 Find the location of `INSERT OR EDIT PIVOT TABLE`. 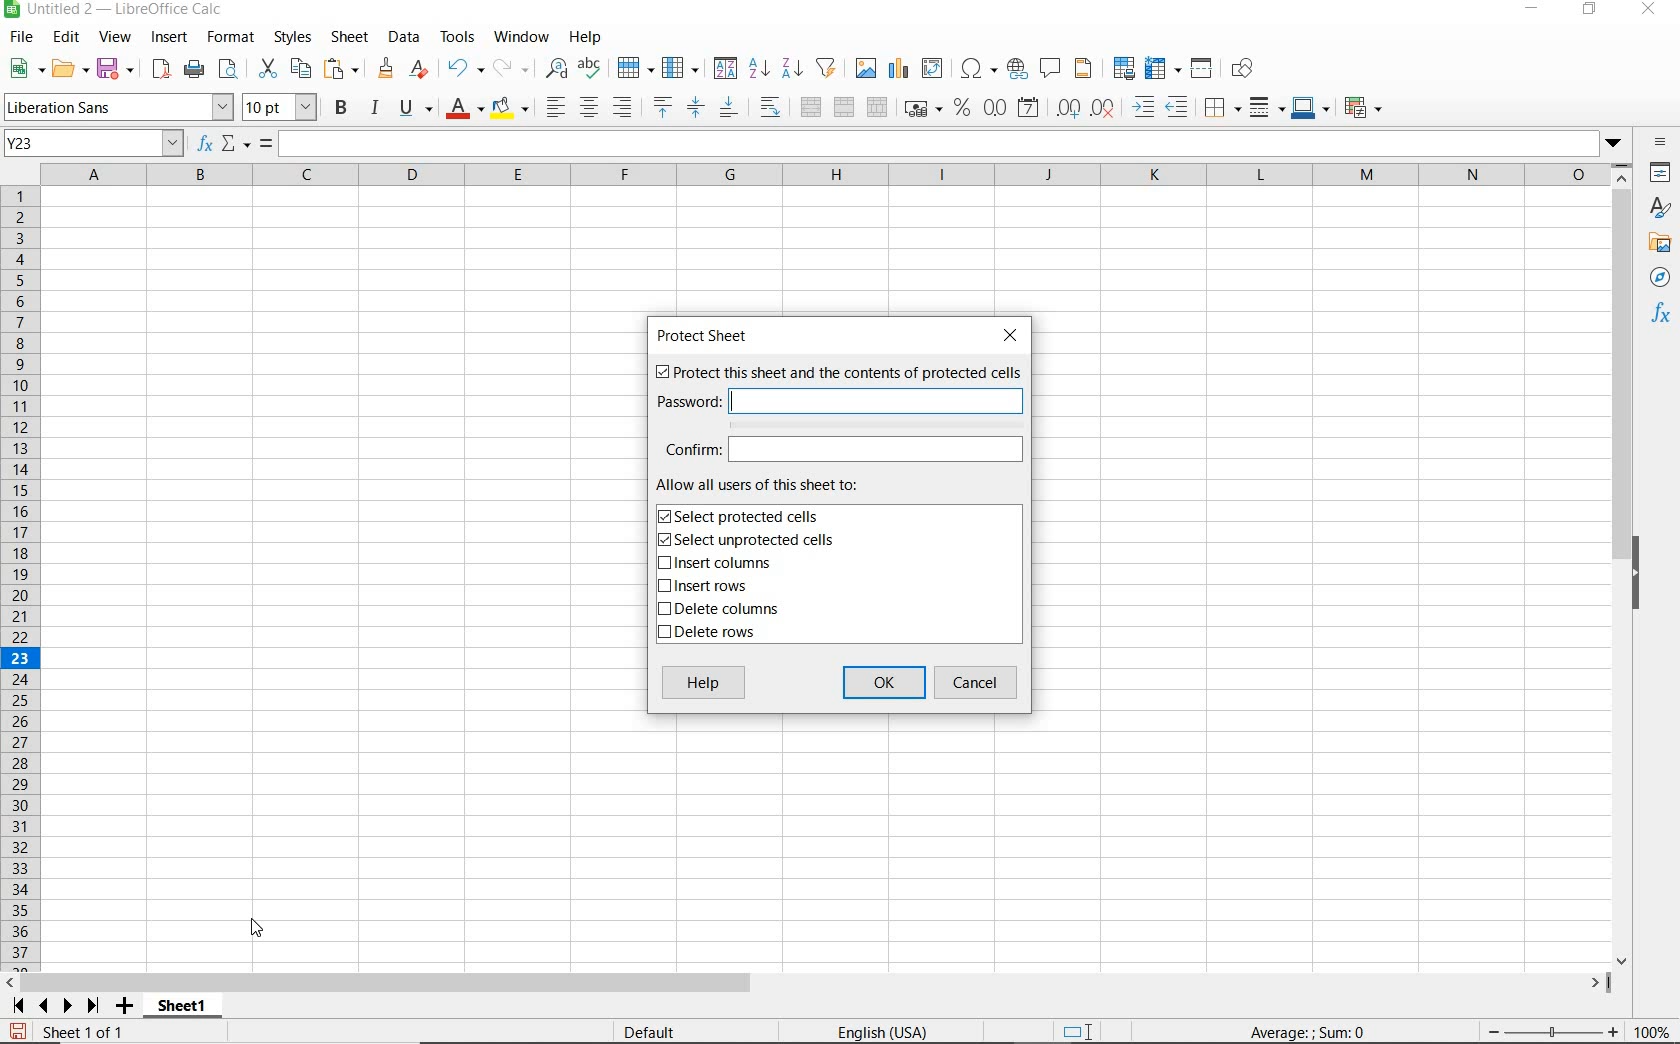

INSERT OR EDIT PIVOT TABLE is located at coordinates (933, 68).